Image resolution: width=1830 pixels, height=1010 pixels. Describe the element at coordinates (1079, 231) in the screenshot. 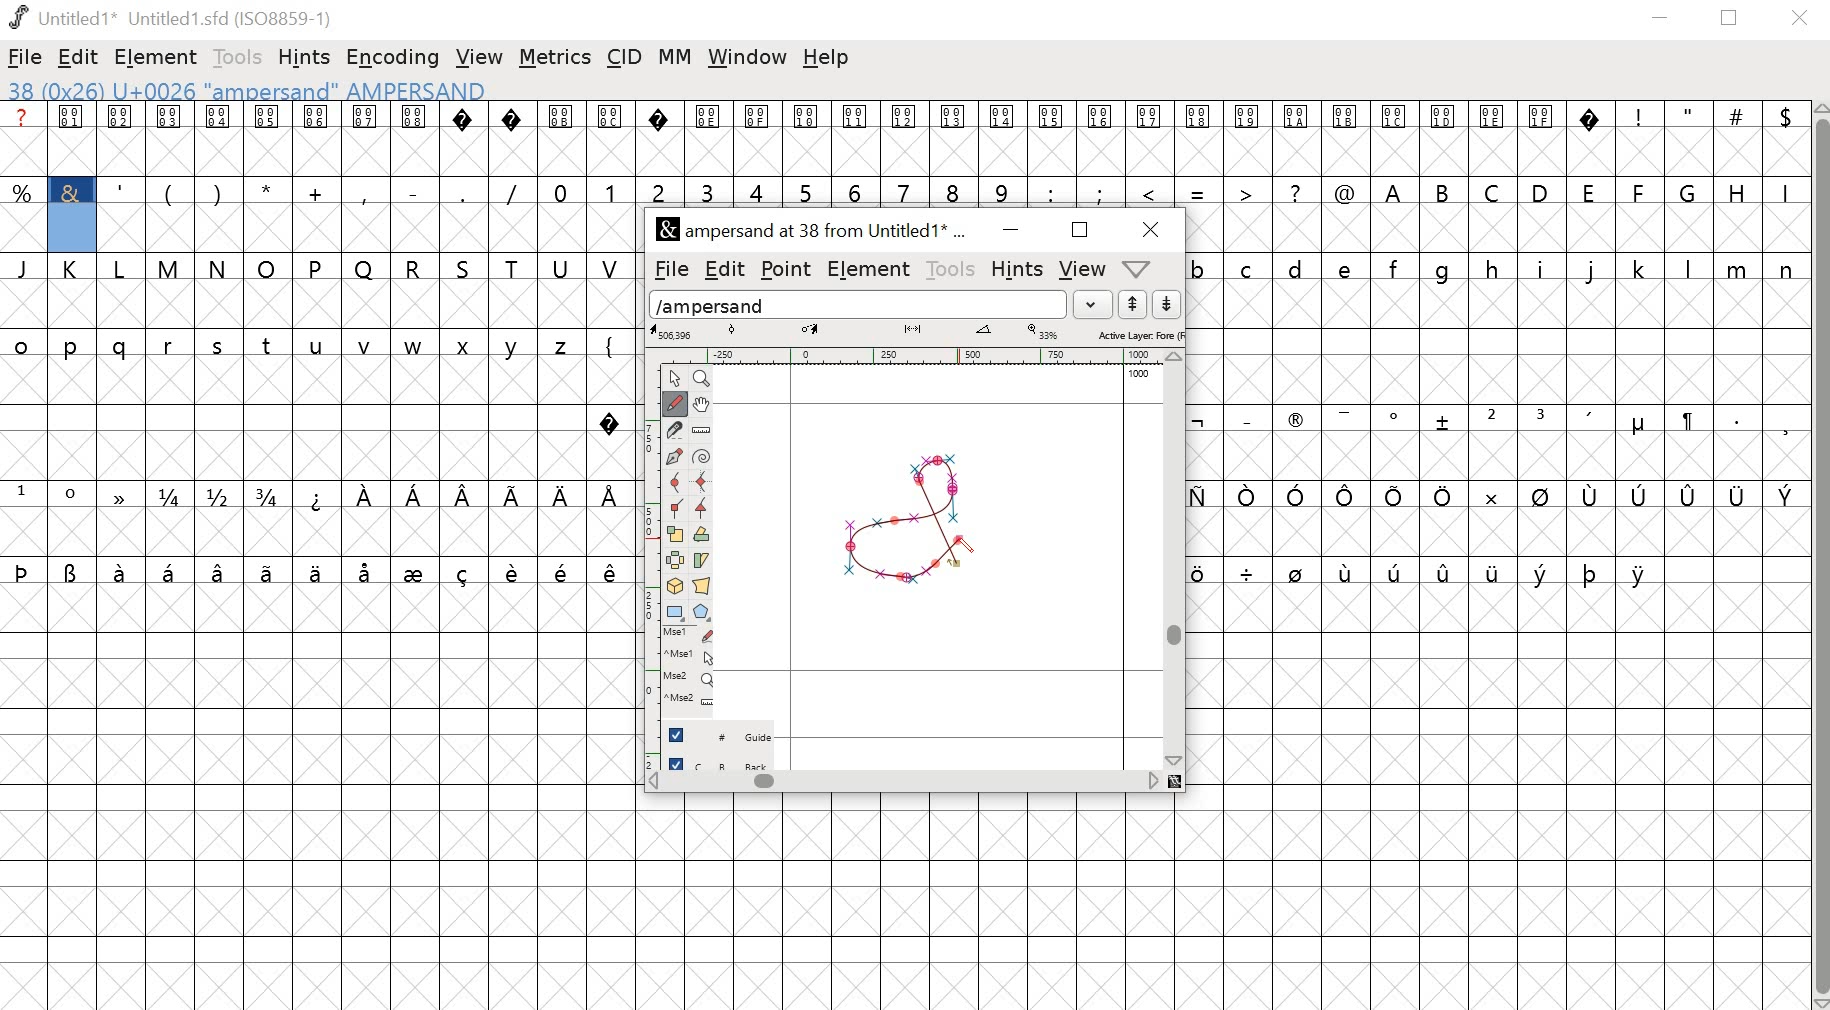

I see `maximize` at that location.